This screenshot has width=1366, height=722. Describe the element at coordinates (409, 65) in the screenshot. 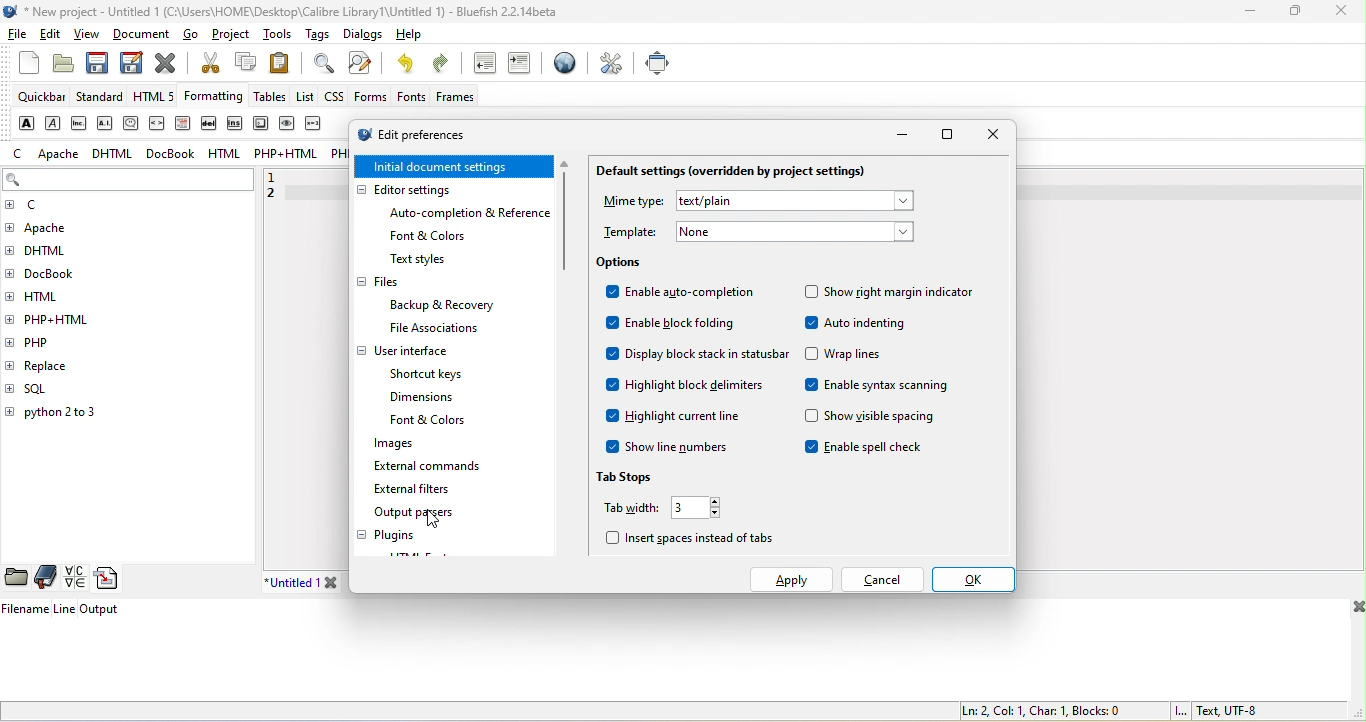

I see `undo` at that location.